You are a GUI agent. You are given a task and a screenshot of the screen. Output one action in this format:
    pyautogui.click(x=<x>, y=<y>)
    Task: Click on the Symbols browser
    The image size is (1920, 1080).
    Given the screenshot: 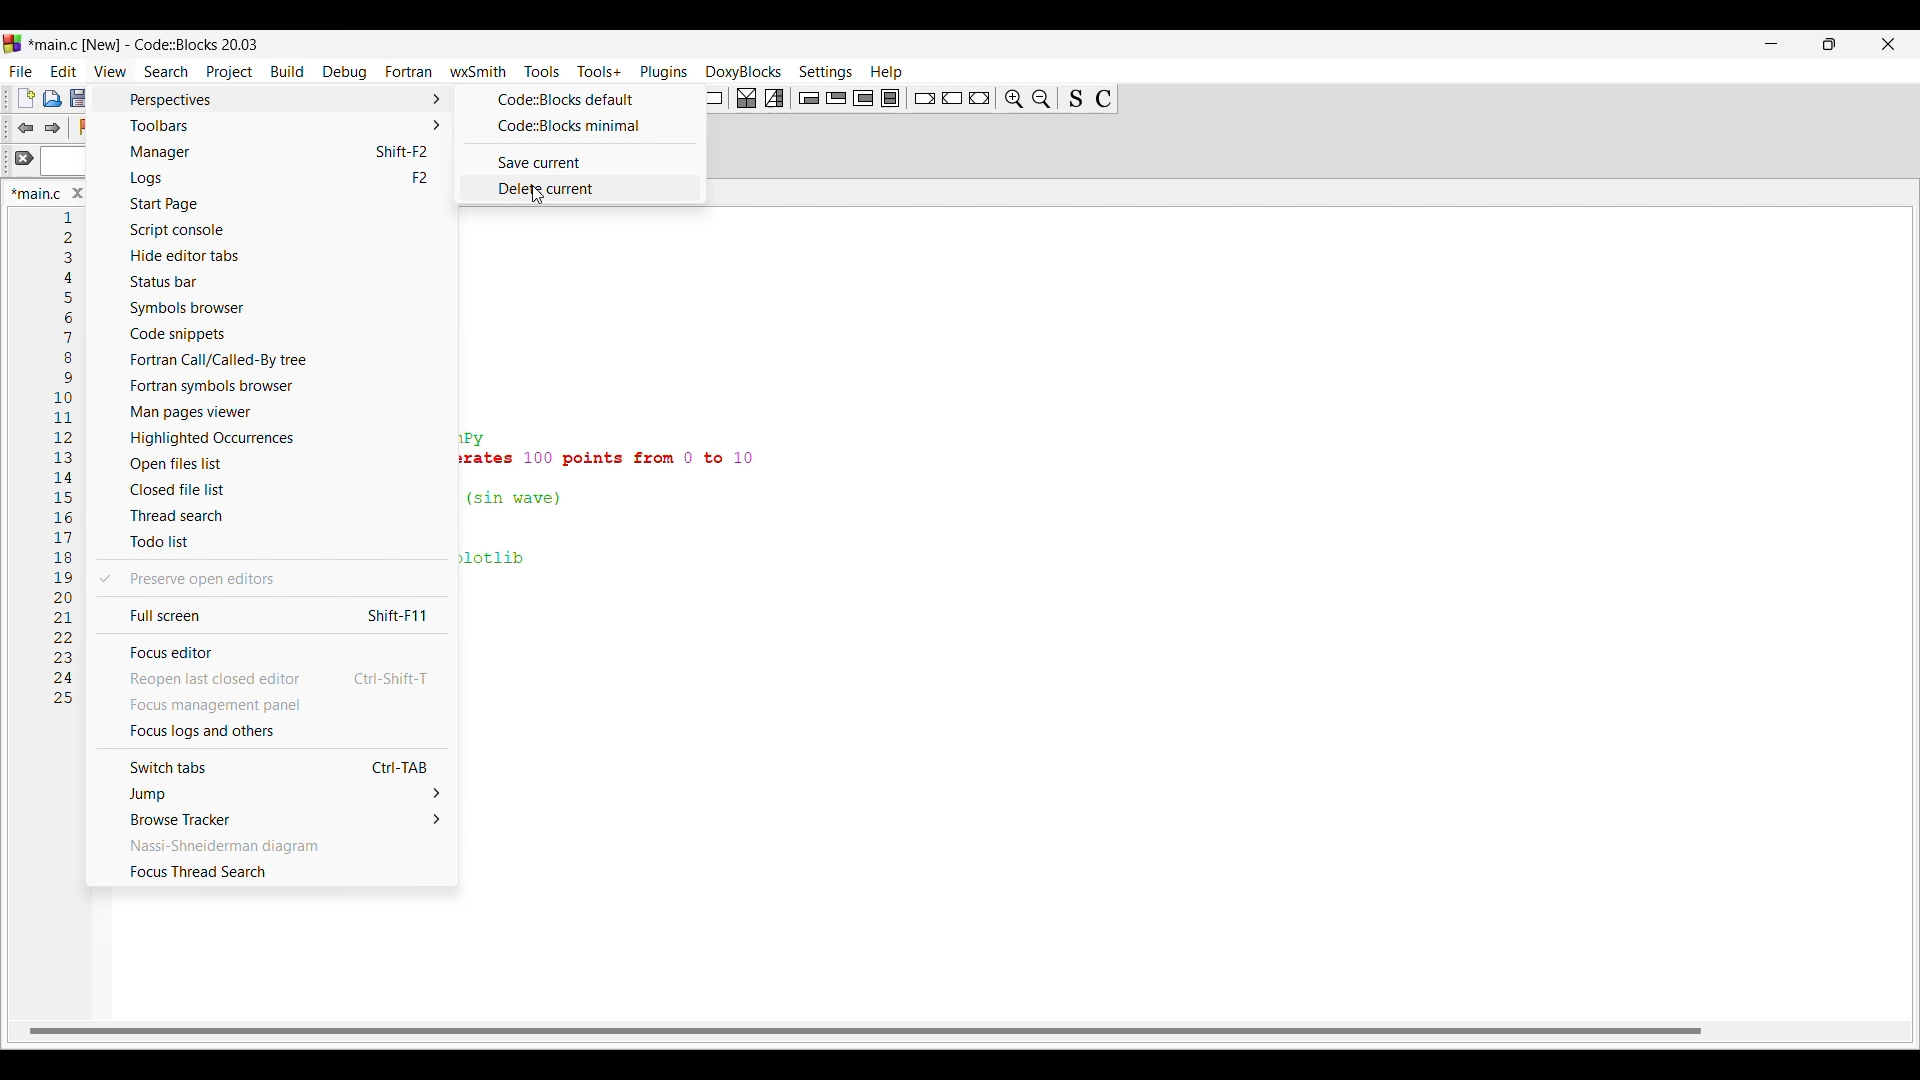 What is the action you would take?
    pyautogui.click(x=277, y=308)
    